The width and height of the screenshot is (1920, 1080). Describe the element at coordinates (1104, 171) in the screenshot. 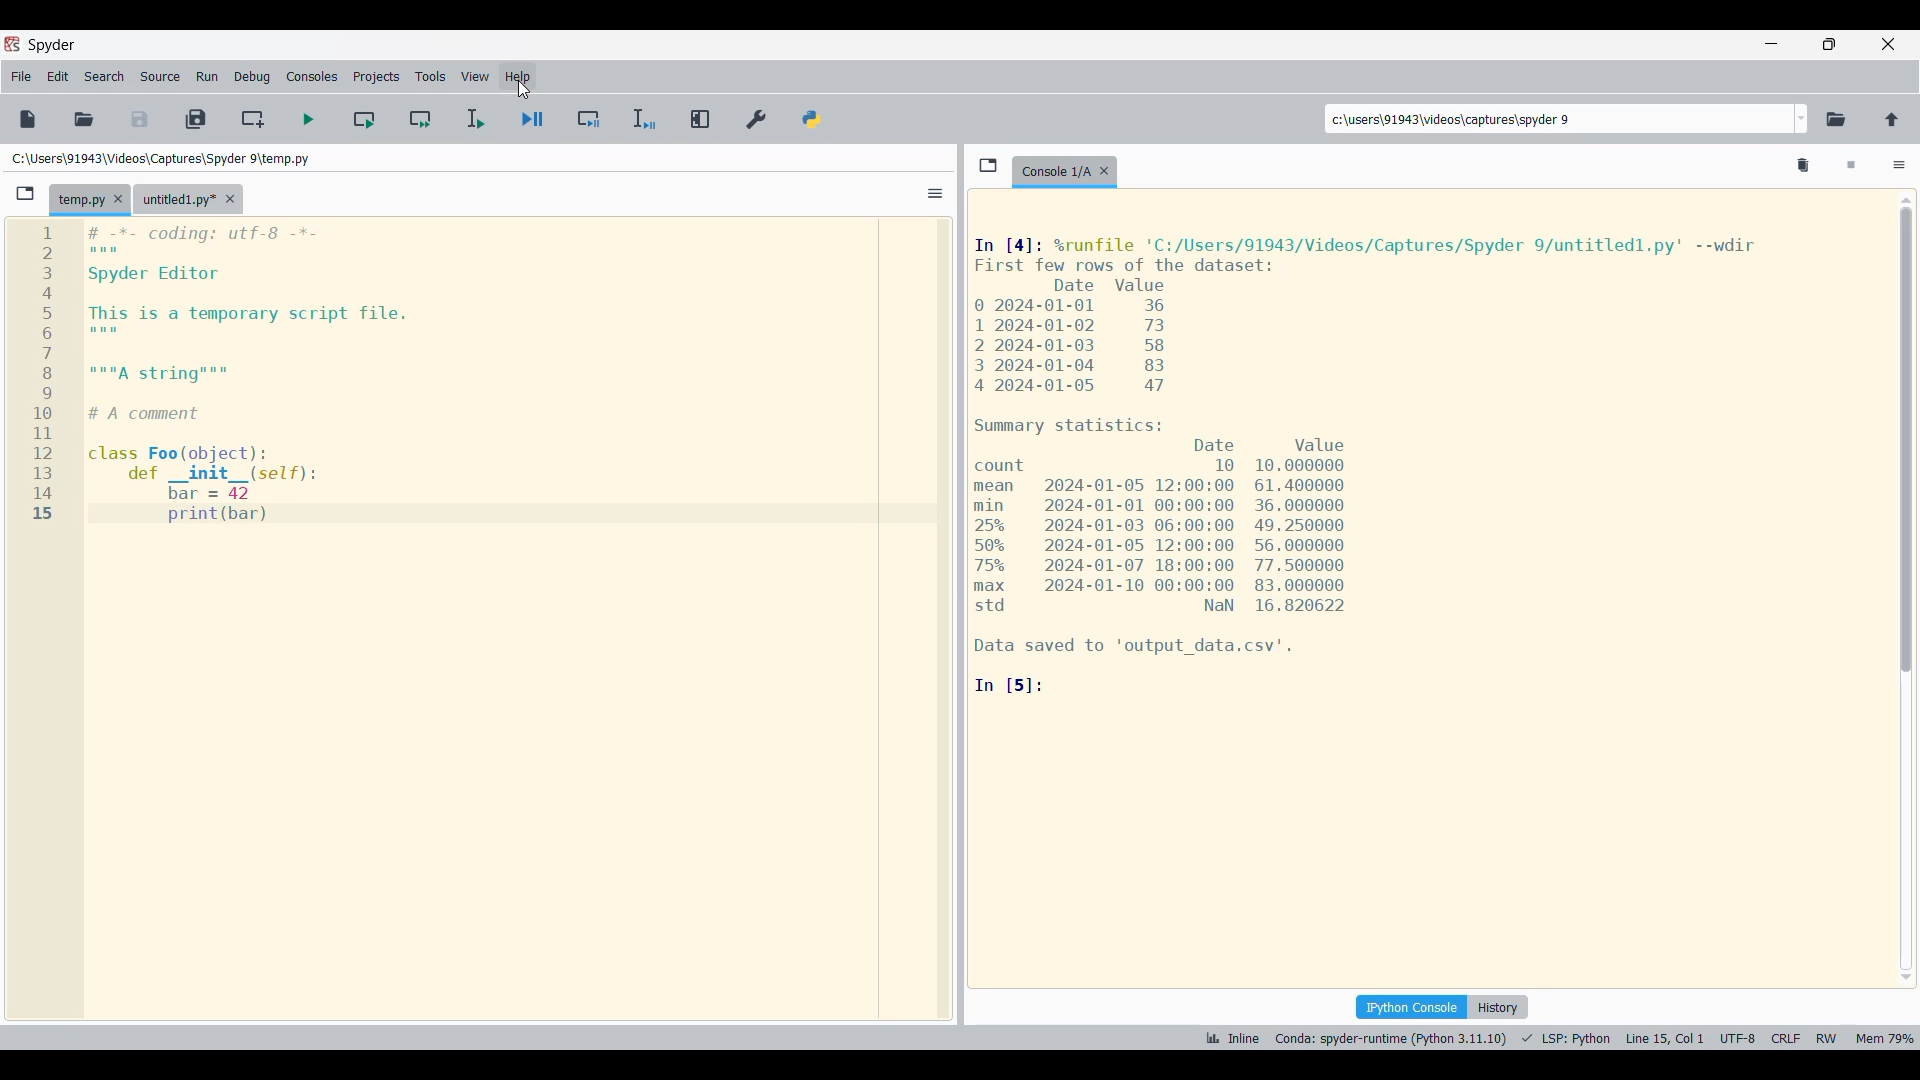

I see `Close tab` at that location.